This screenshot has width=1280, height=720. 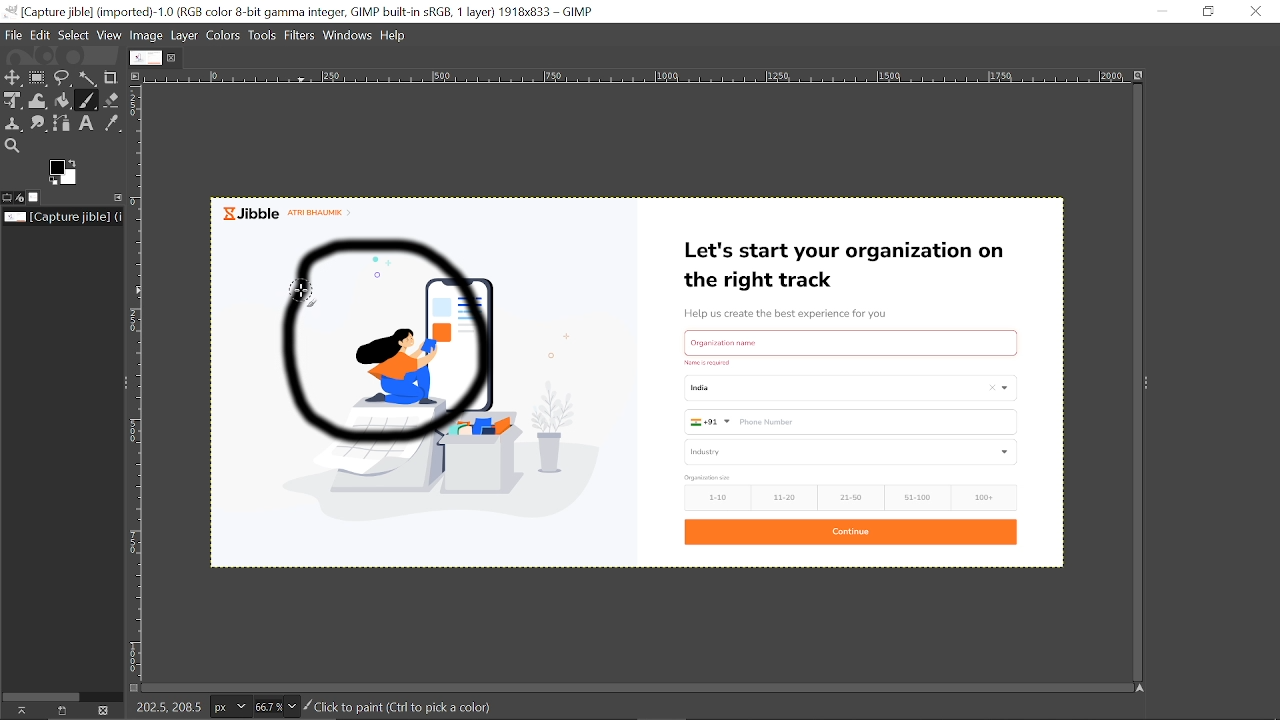 I want to click on Close, so click(x=1254, y=12).